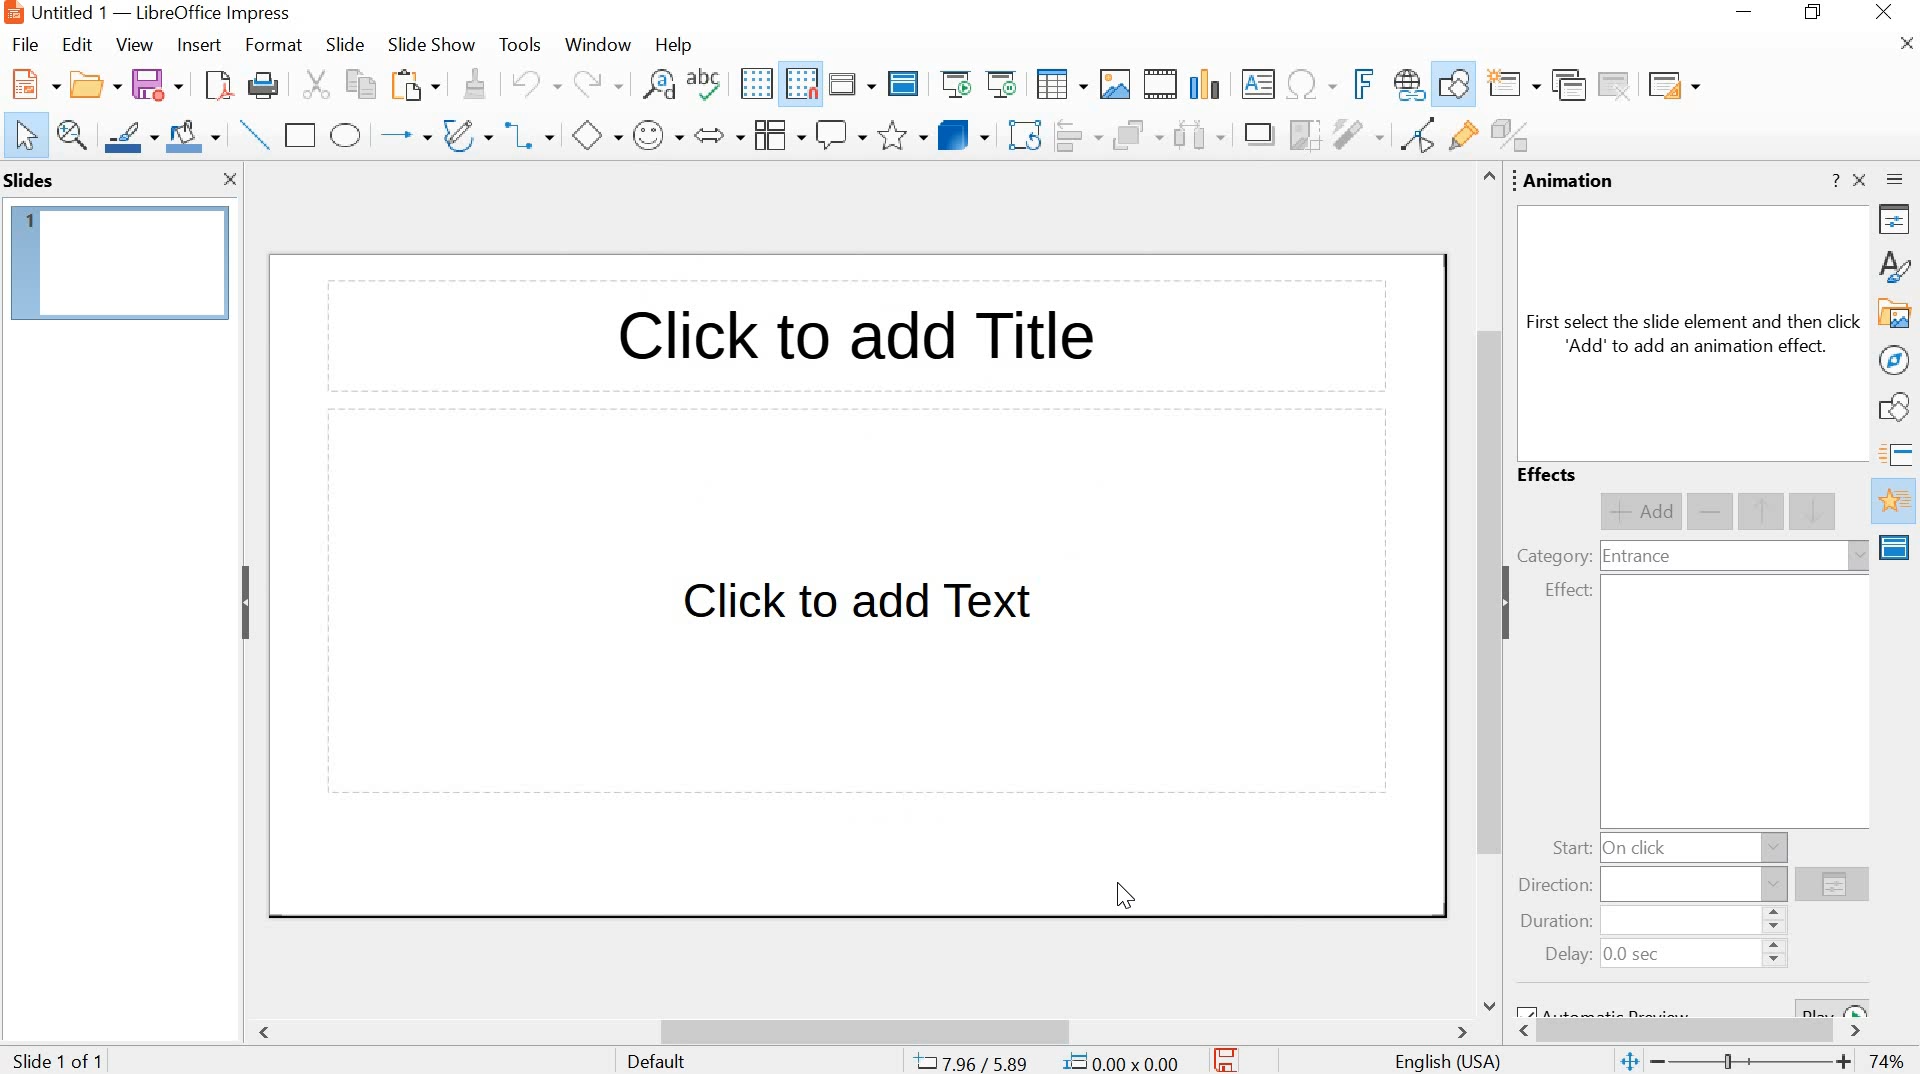  What do you see at coordinates (12, 13) in the screenshot?
I see `app icon` at bounding box center [12, 13].